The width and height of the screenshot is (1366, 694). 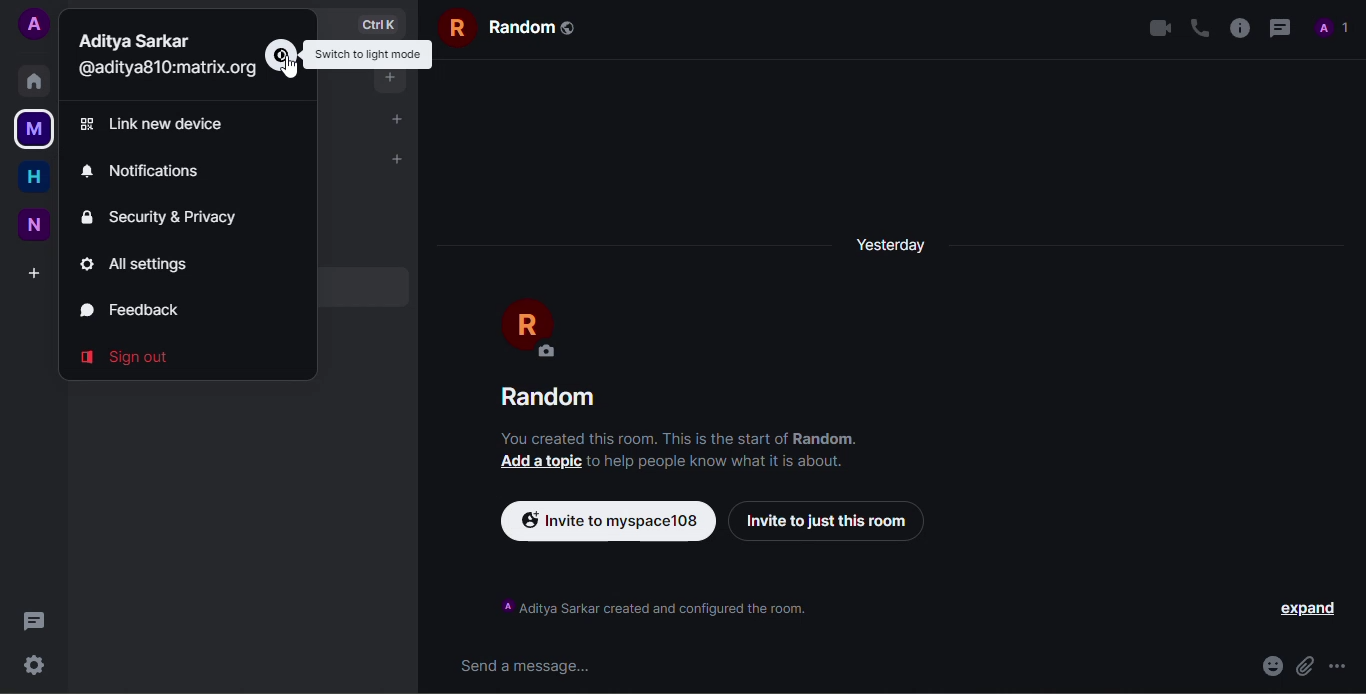 I want to click on link new device, so click(x=160, y=124).